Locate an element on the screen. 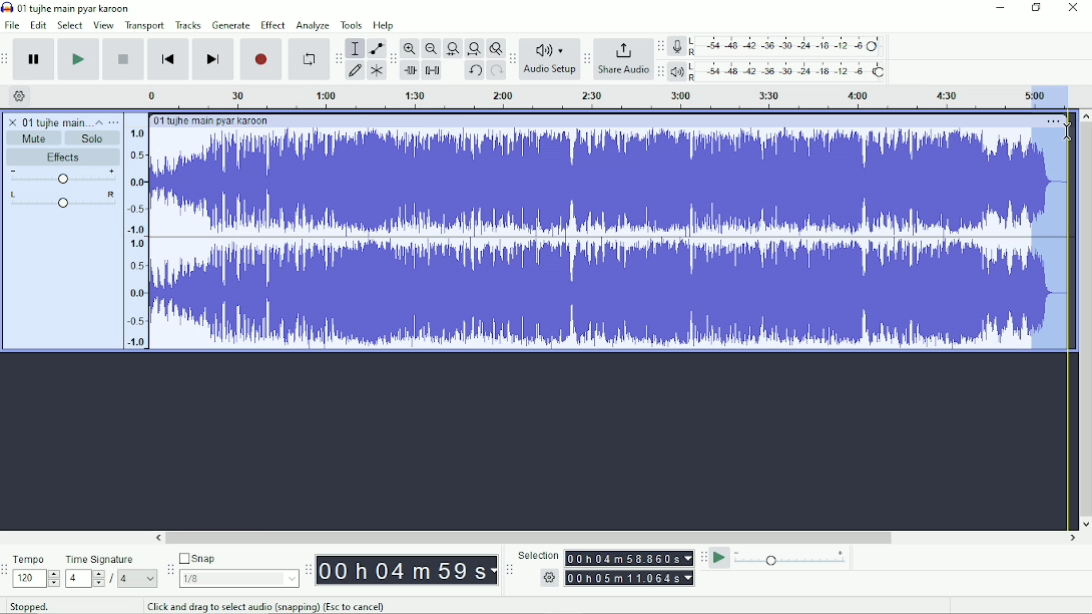 The image size is (1092, 614). Tempo is located at coordinates (37, 557).